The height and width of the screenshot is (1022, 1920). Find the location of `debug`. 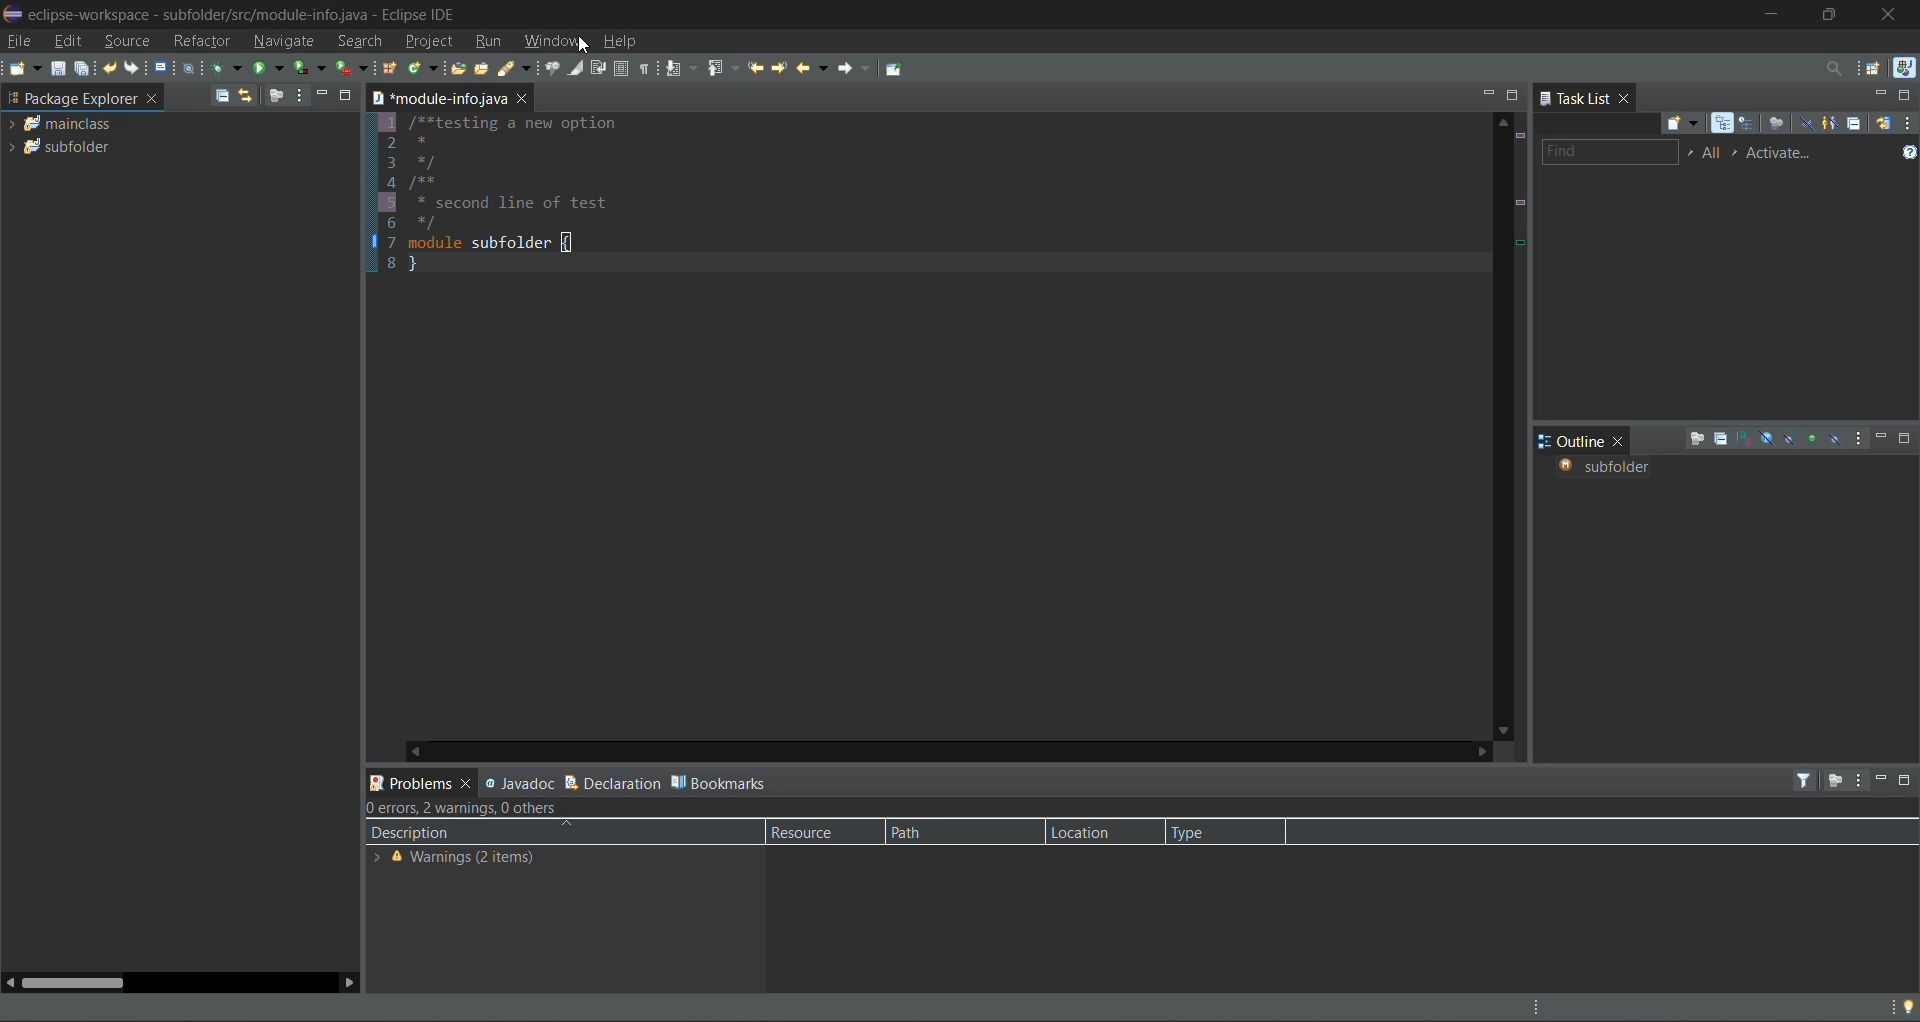

debug is located at coordinates (225, 68).